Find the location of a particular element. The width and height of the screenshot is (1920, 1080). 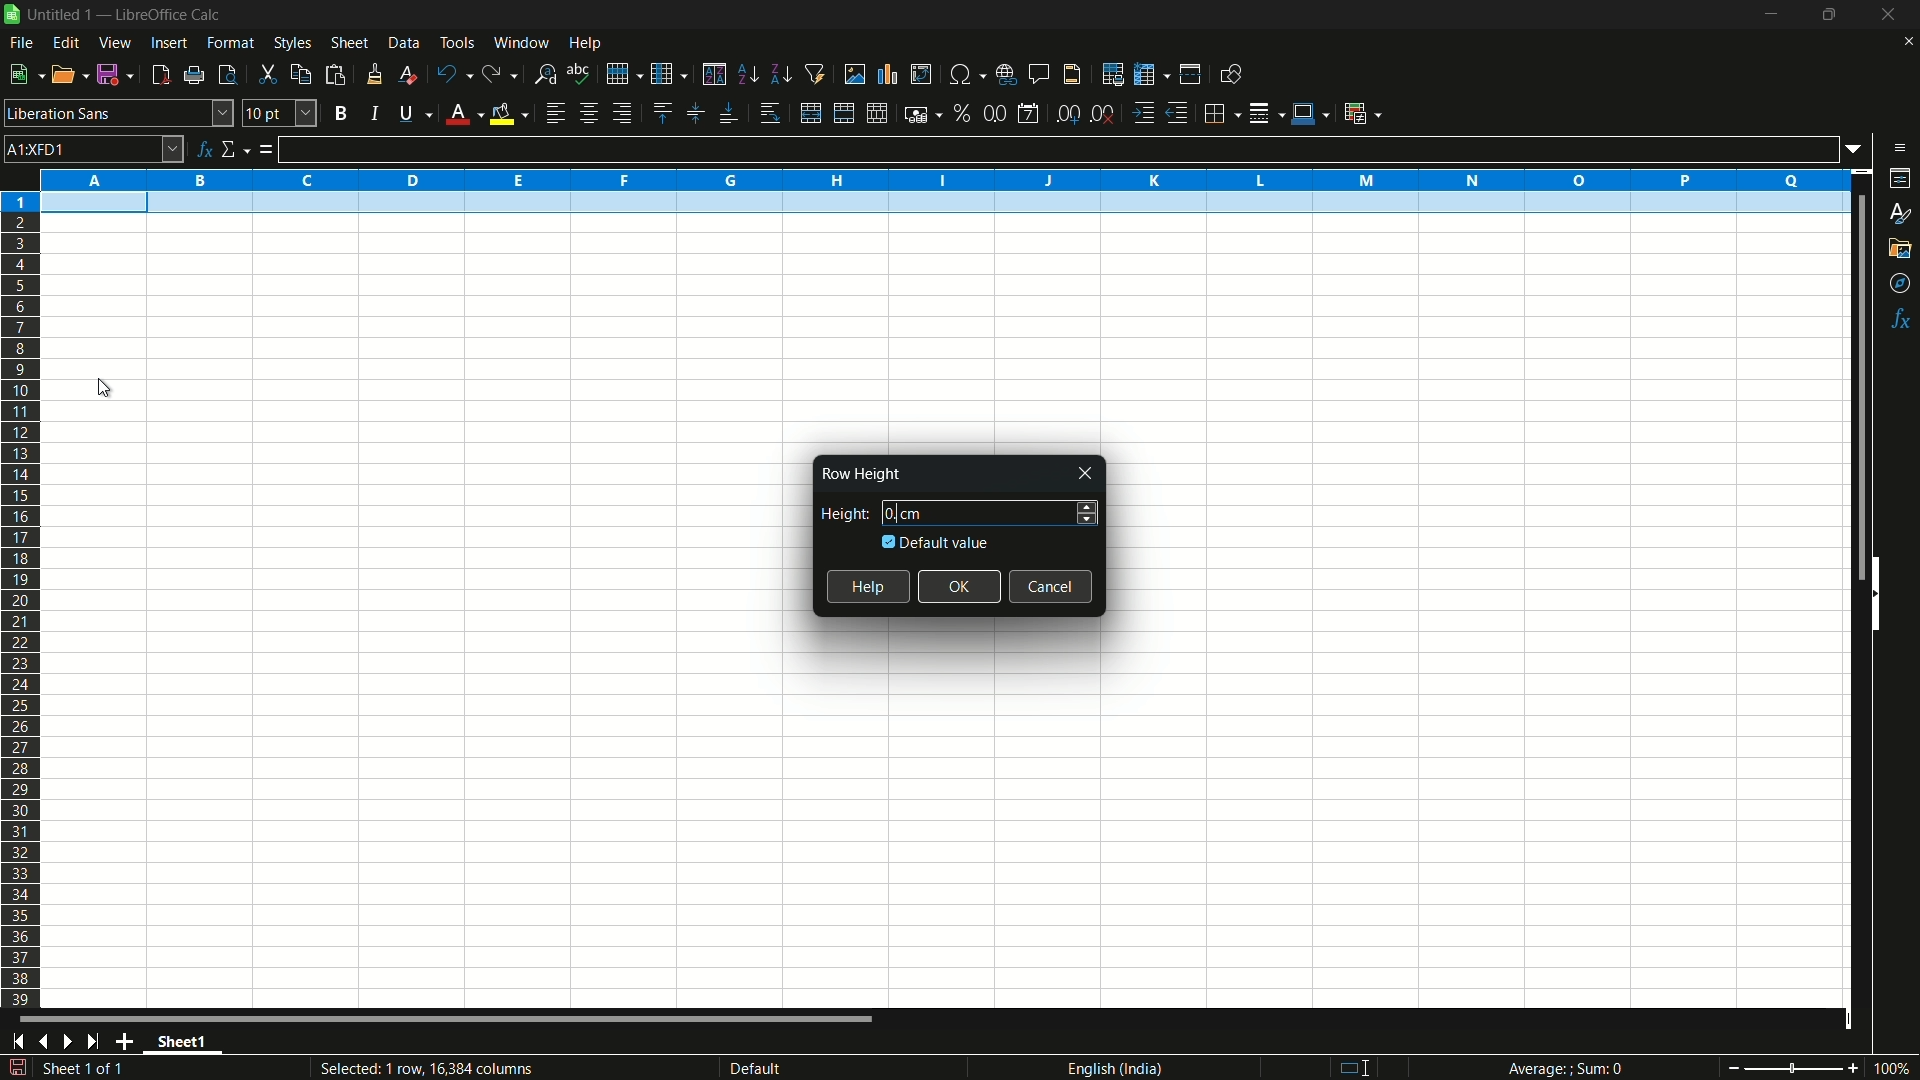

hide sidebar is located at coordinates (1884, 592).